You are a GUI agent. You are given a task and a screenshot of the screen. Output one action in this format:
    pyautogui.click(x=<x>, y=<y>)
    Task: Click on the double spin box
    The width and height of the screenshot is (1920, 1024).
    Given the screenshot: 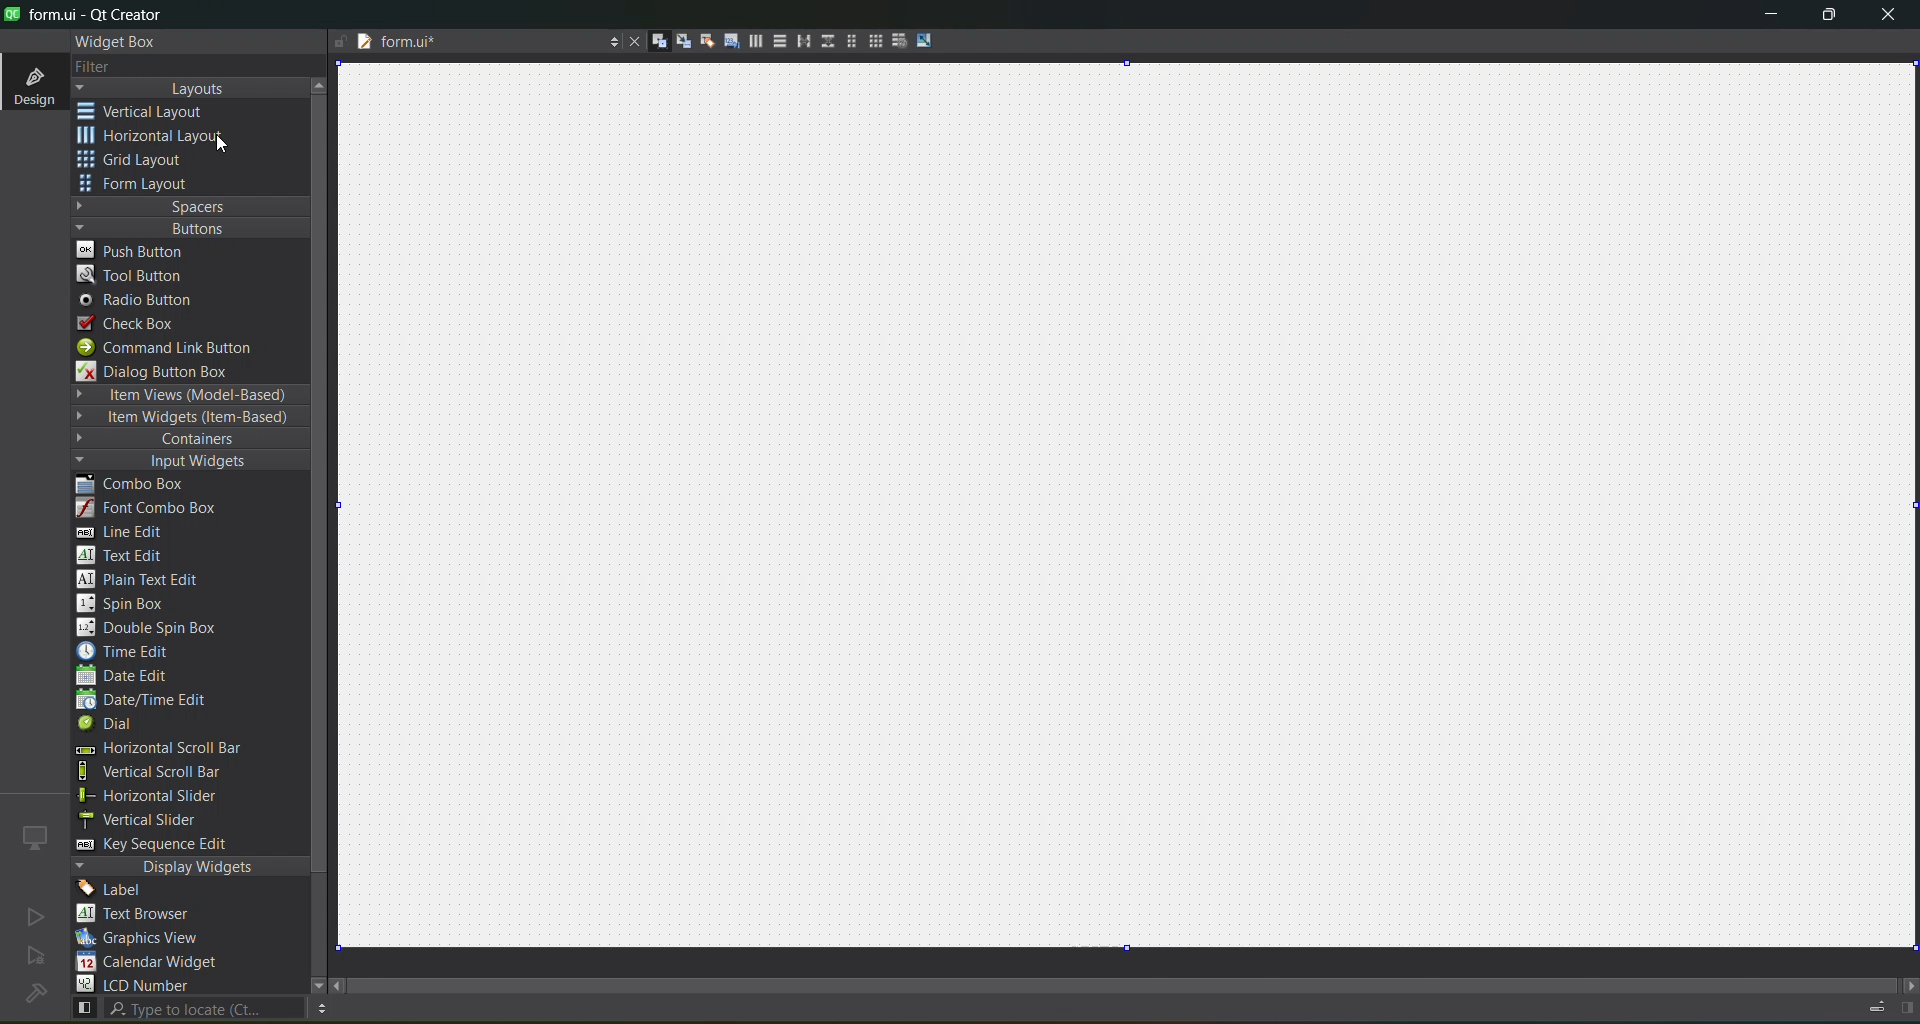 What is the action you would take?
    pyautogui.click(x=161, y=628)
    